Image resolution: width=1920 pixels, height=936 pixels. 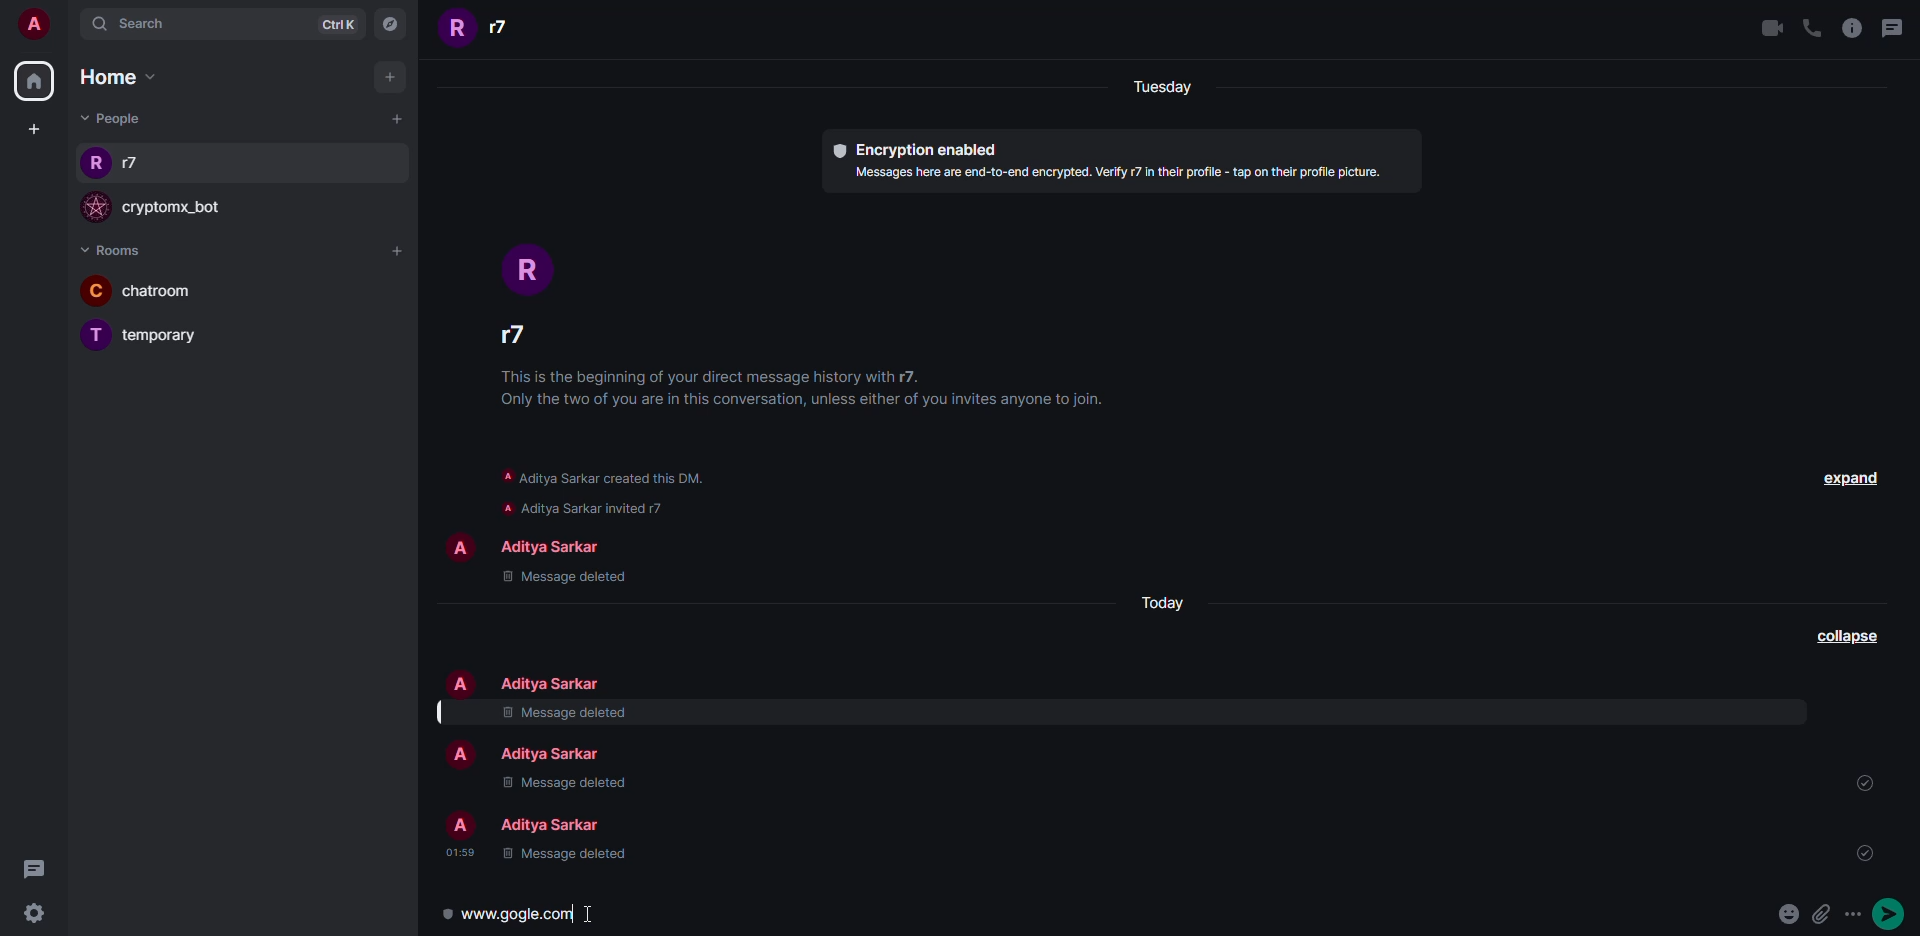 What do you see at coordinates (33, 84) in the screenshot?
I see `home` at bounding box center [33, 84].